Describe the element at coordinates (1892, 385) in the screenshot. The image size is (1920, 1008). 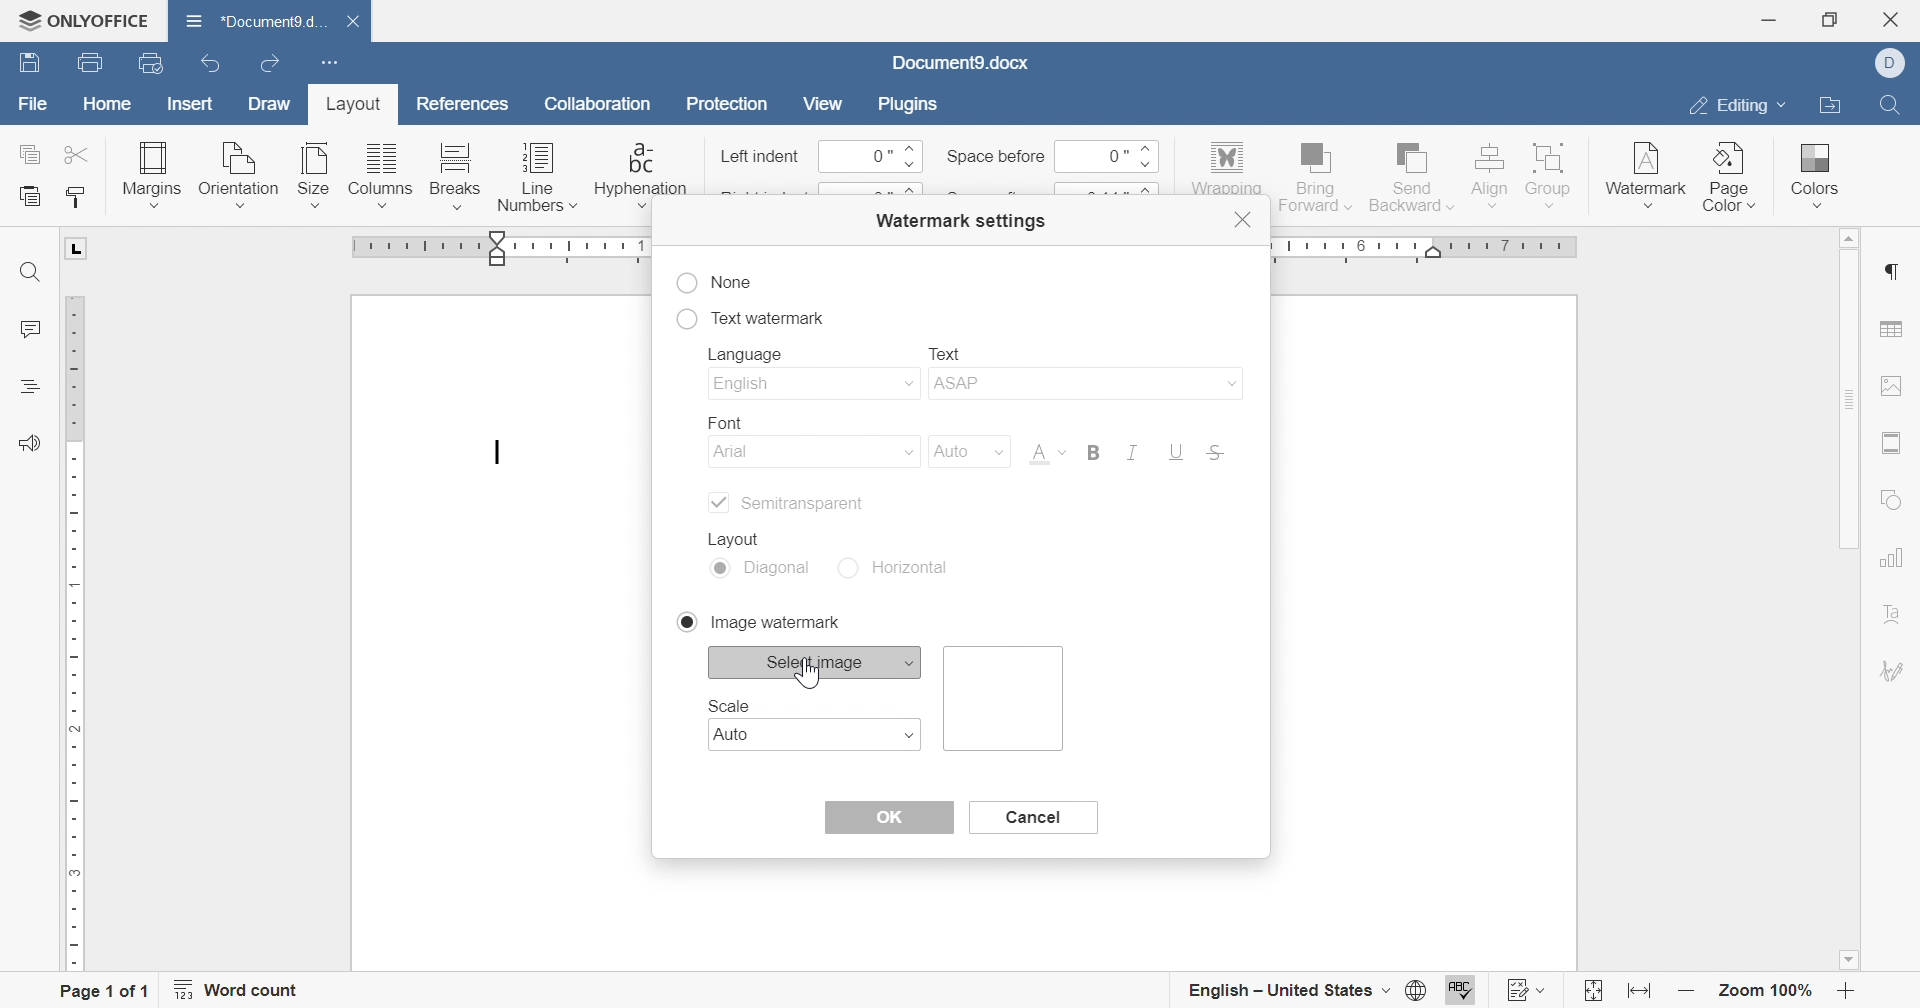
I see `image settings` at that location.